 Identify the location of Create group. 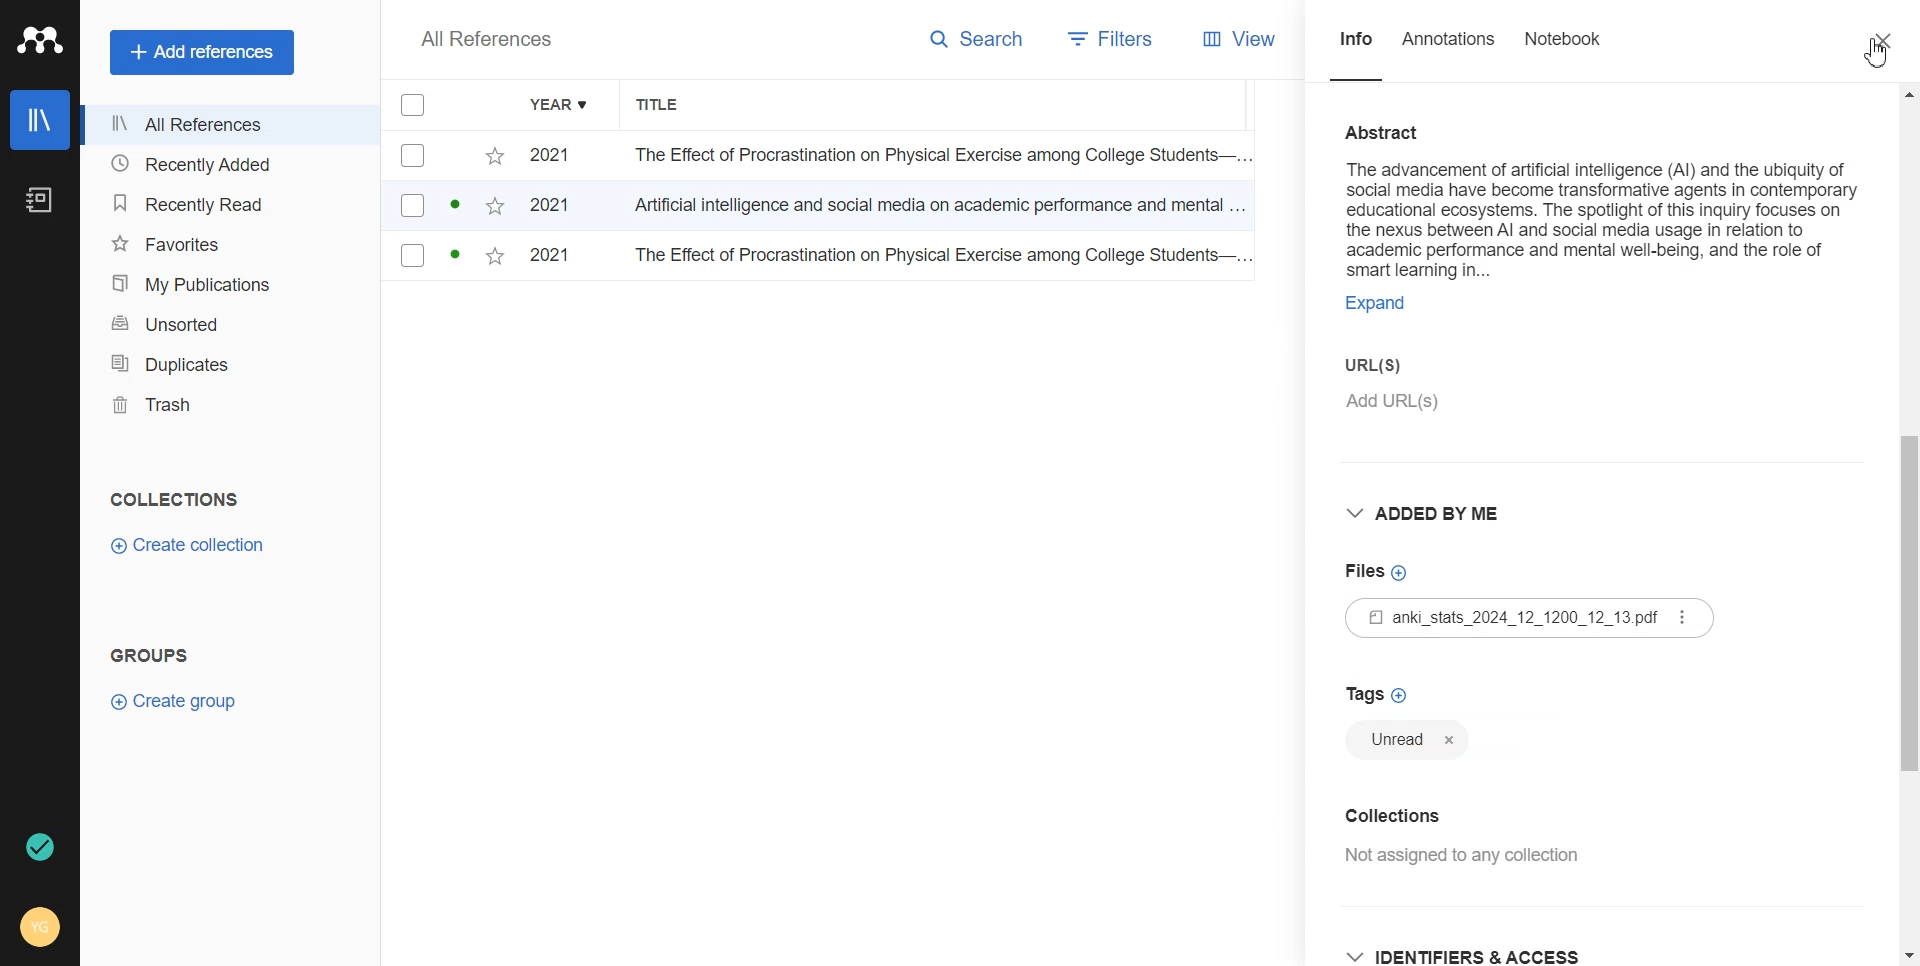
(173, 701).